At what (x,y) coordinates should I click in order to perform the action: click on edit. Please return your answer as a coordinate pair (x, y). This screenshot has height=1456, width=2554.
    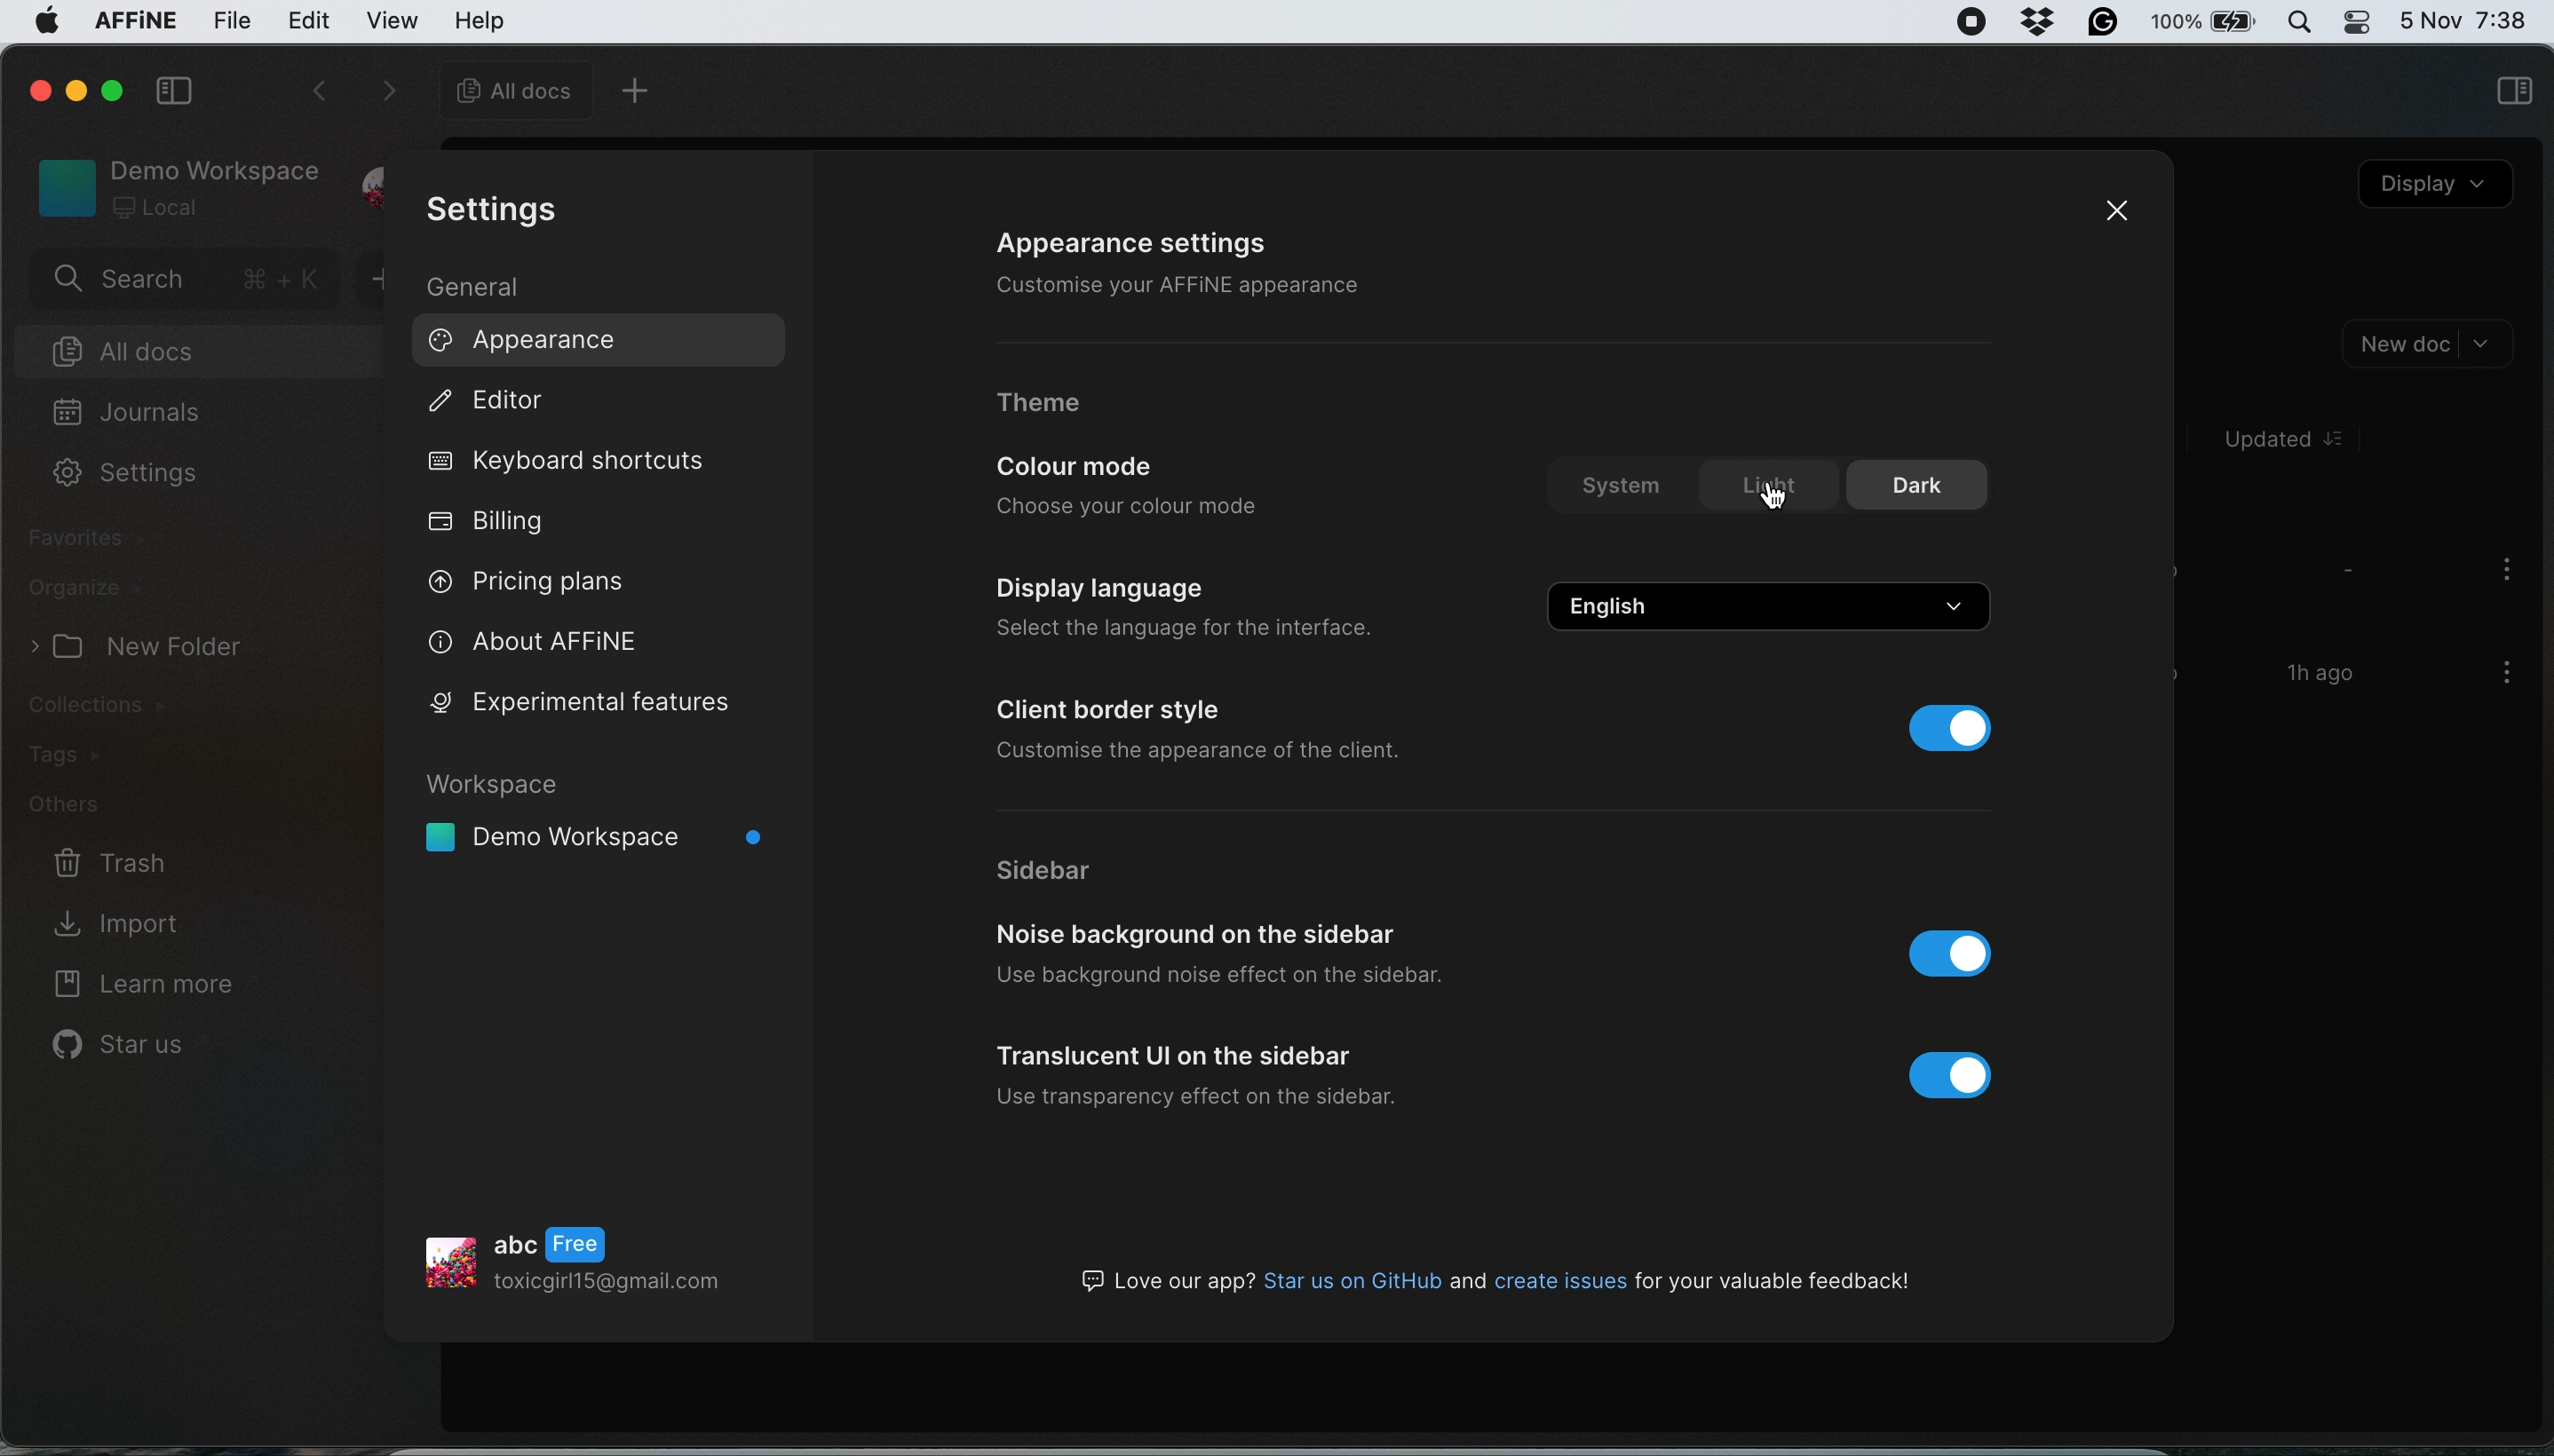
    Looking at the image, I should click on (309, 22).